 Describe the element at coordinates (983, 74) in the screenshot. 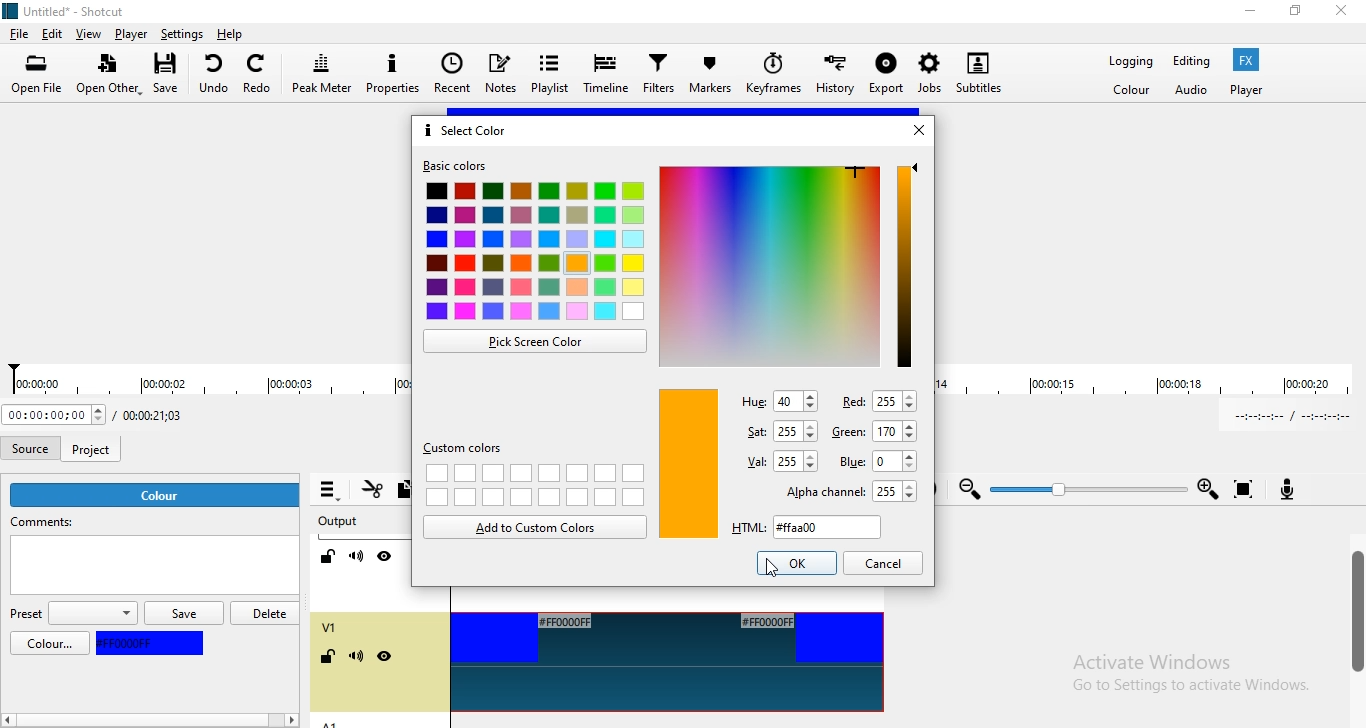

I see `Subtitles` at that location.